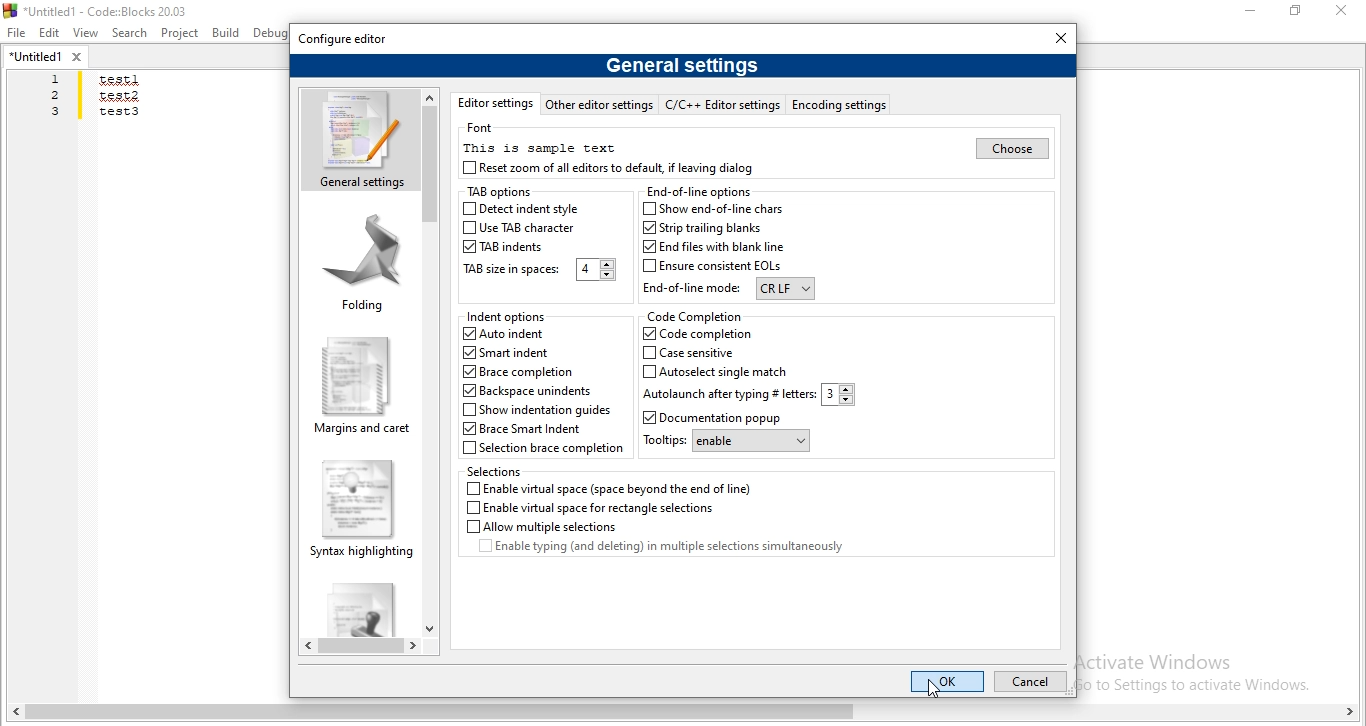 This screenshot has height=726, width=1366. What do you see at coordinates (544, 449) in the screenshot?
I see `selection brace completion` at bounding box center [544, 449].